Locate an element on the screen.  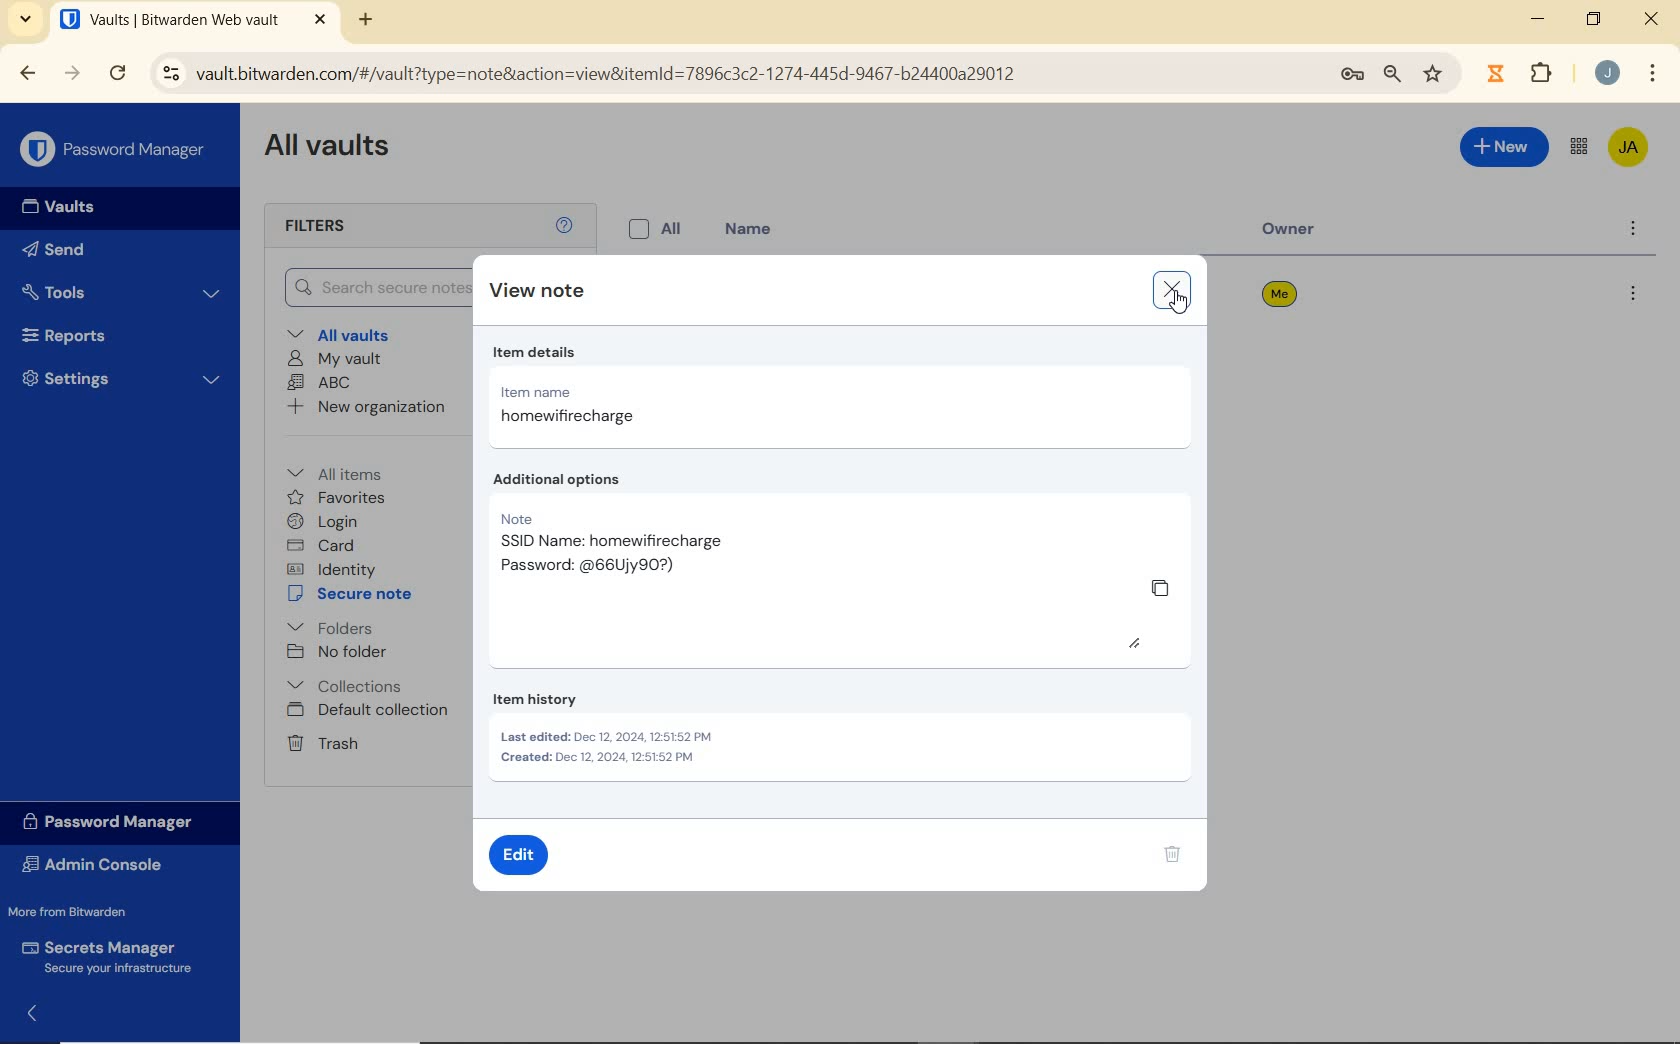
minimize is located at coordinates (1538, 18).